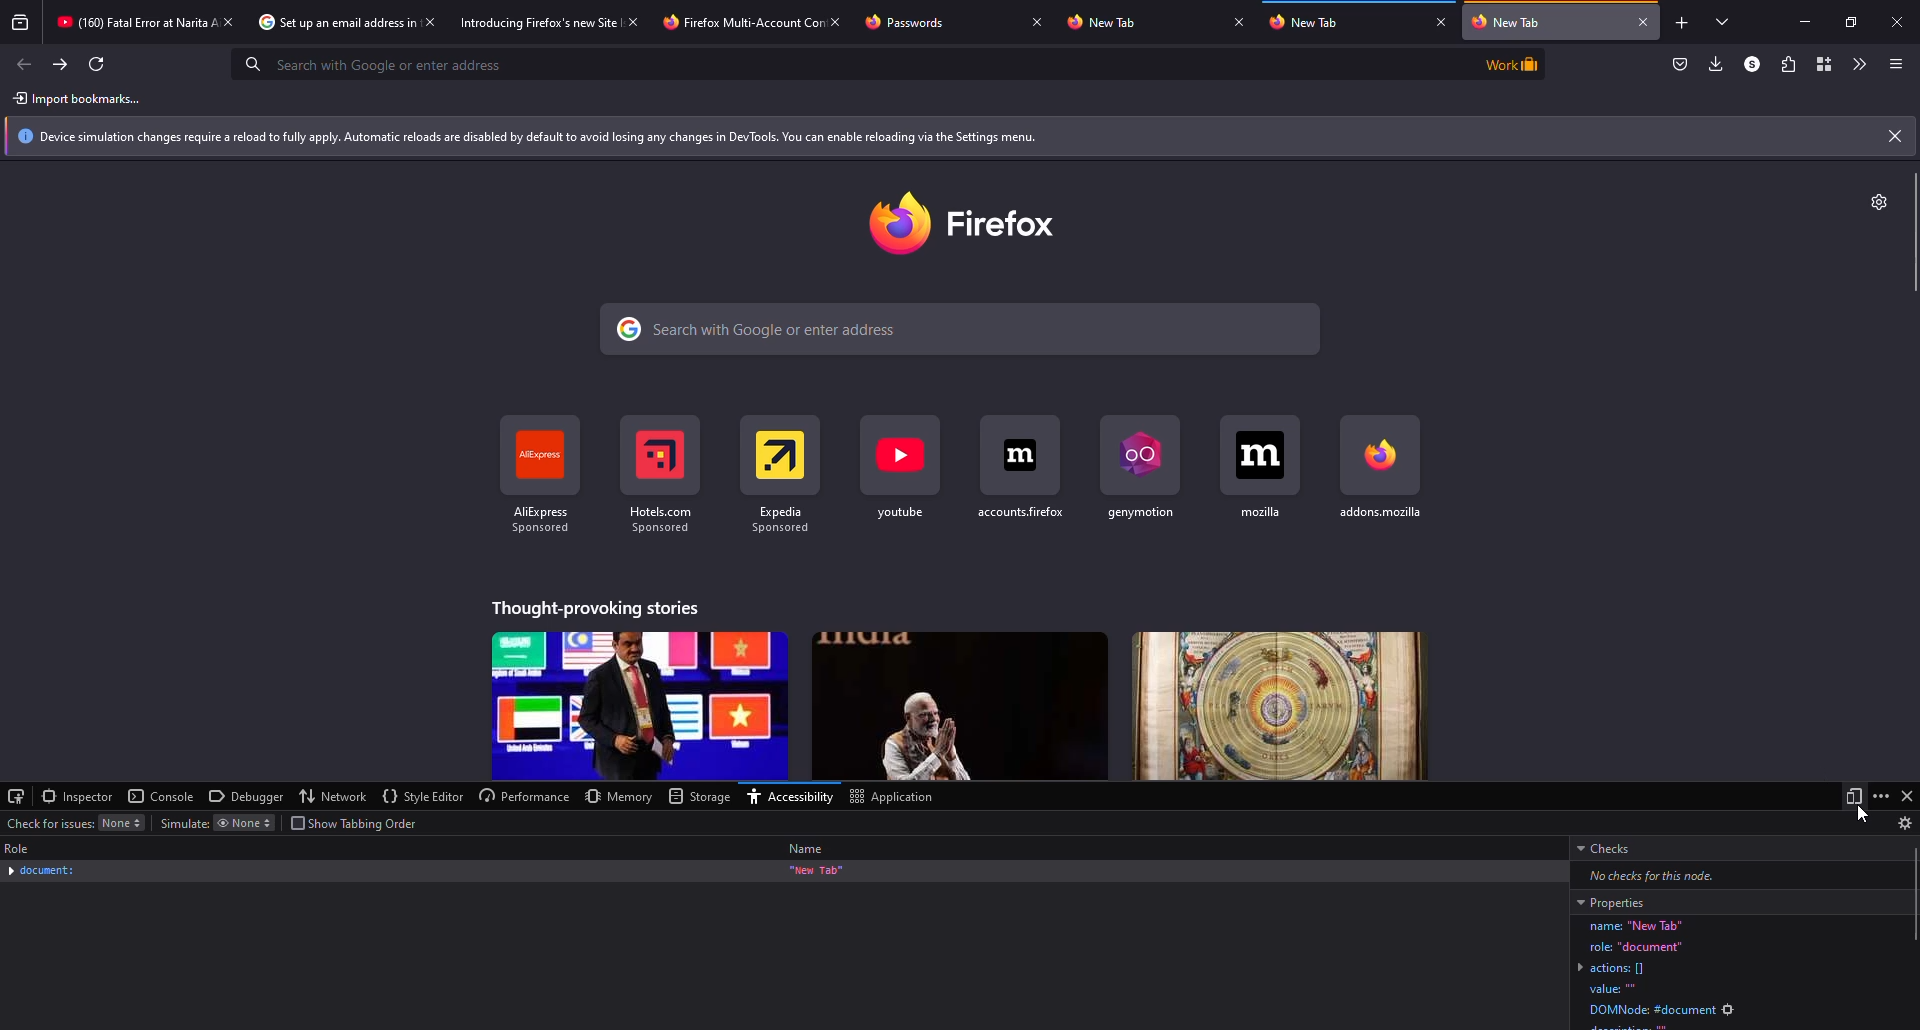  I want to click on more tools, so click(1856, 64).